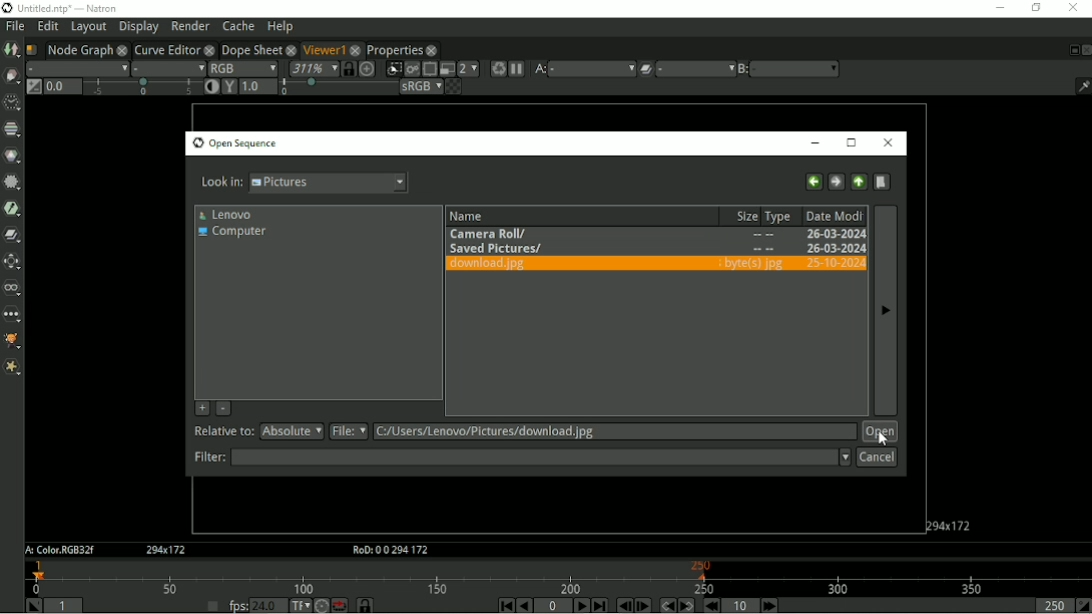  What do you see at coordinates (769, 605) in the screenshot?
I see `Next Increment` at bounding box center [769, 605].